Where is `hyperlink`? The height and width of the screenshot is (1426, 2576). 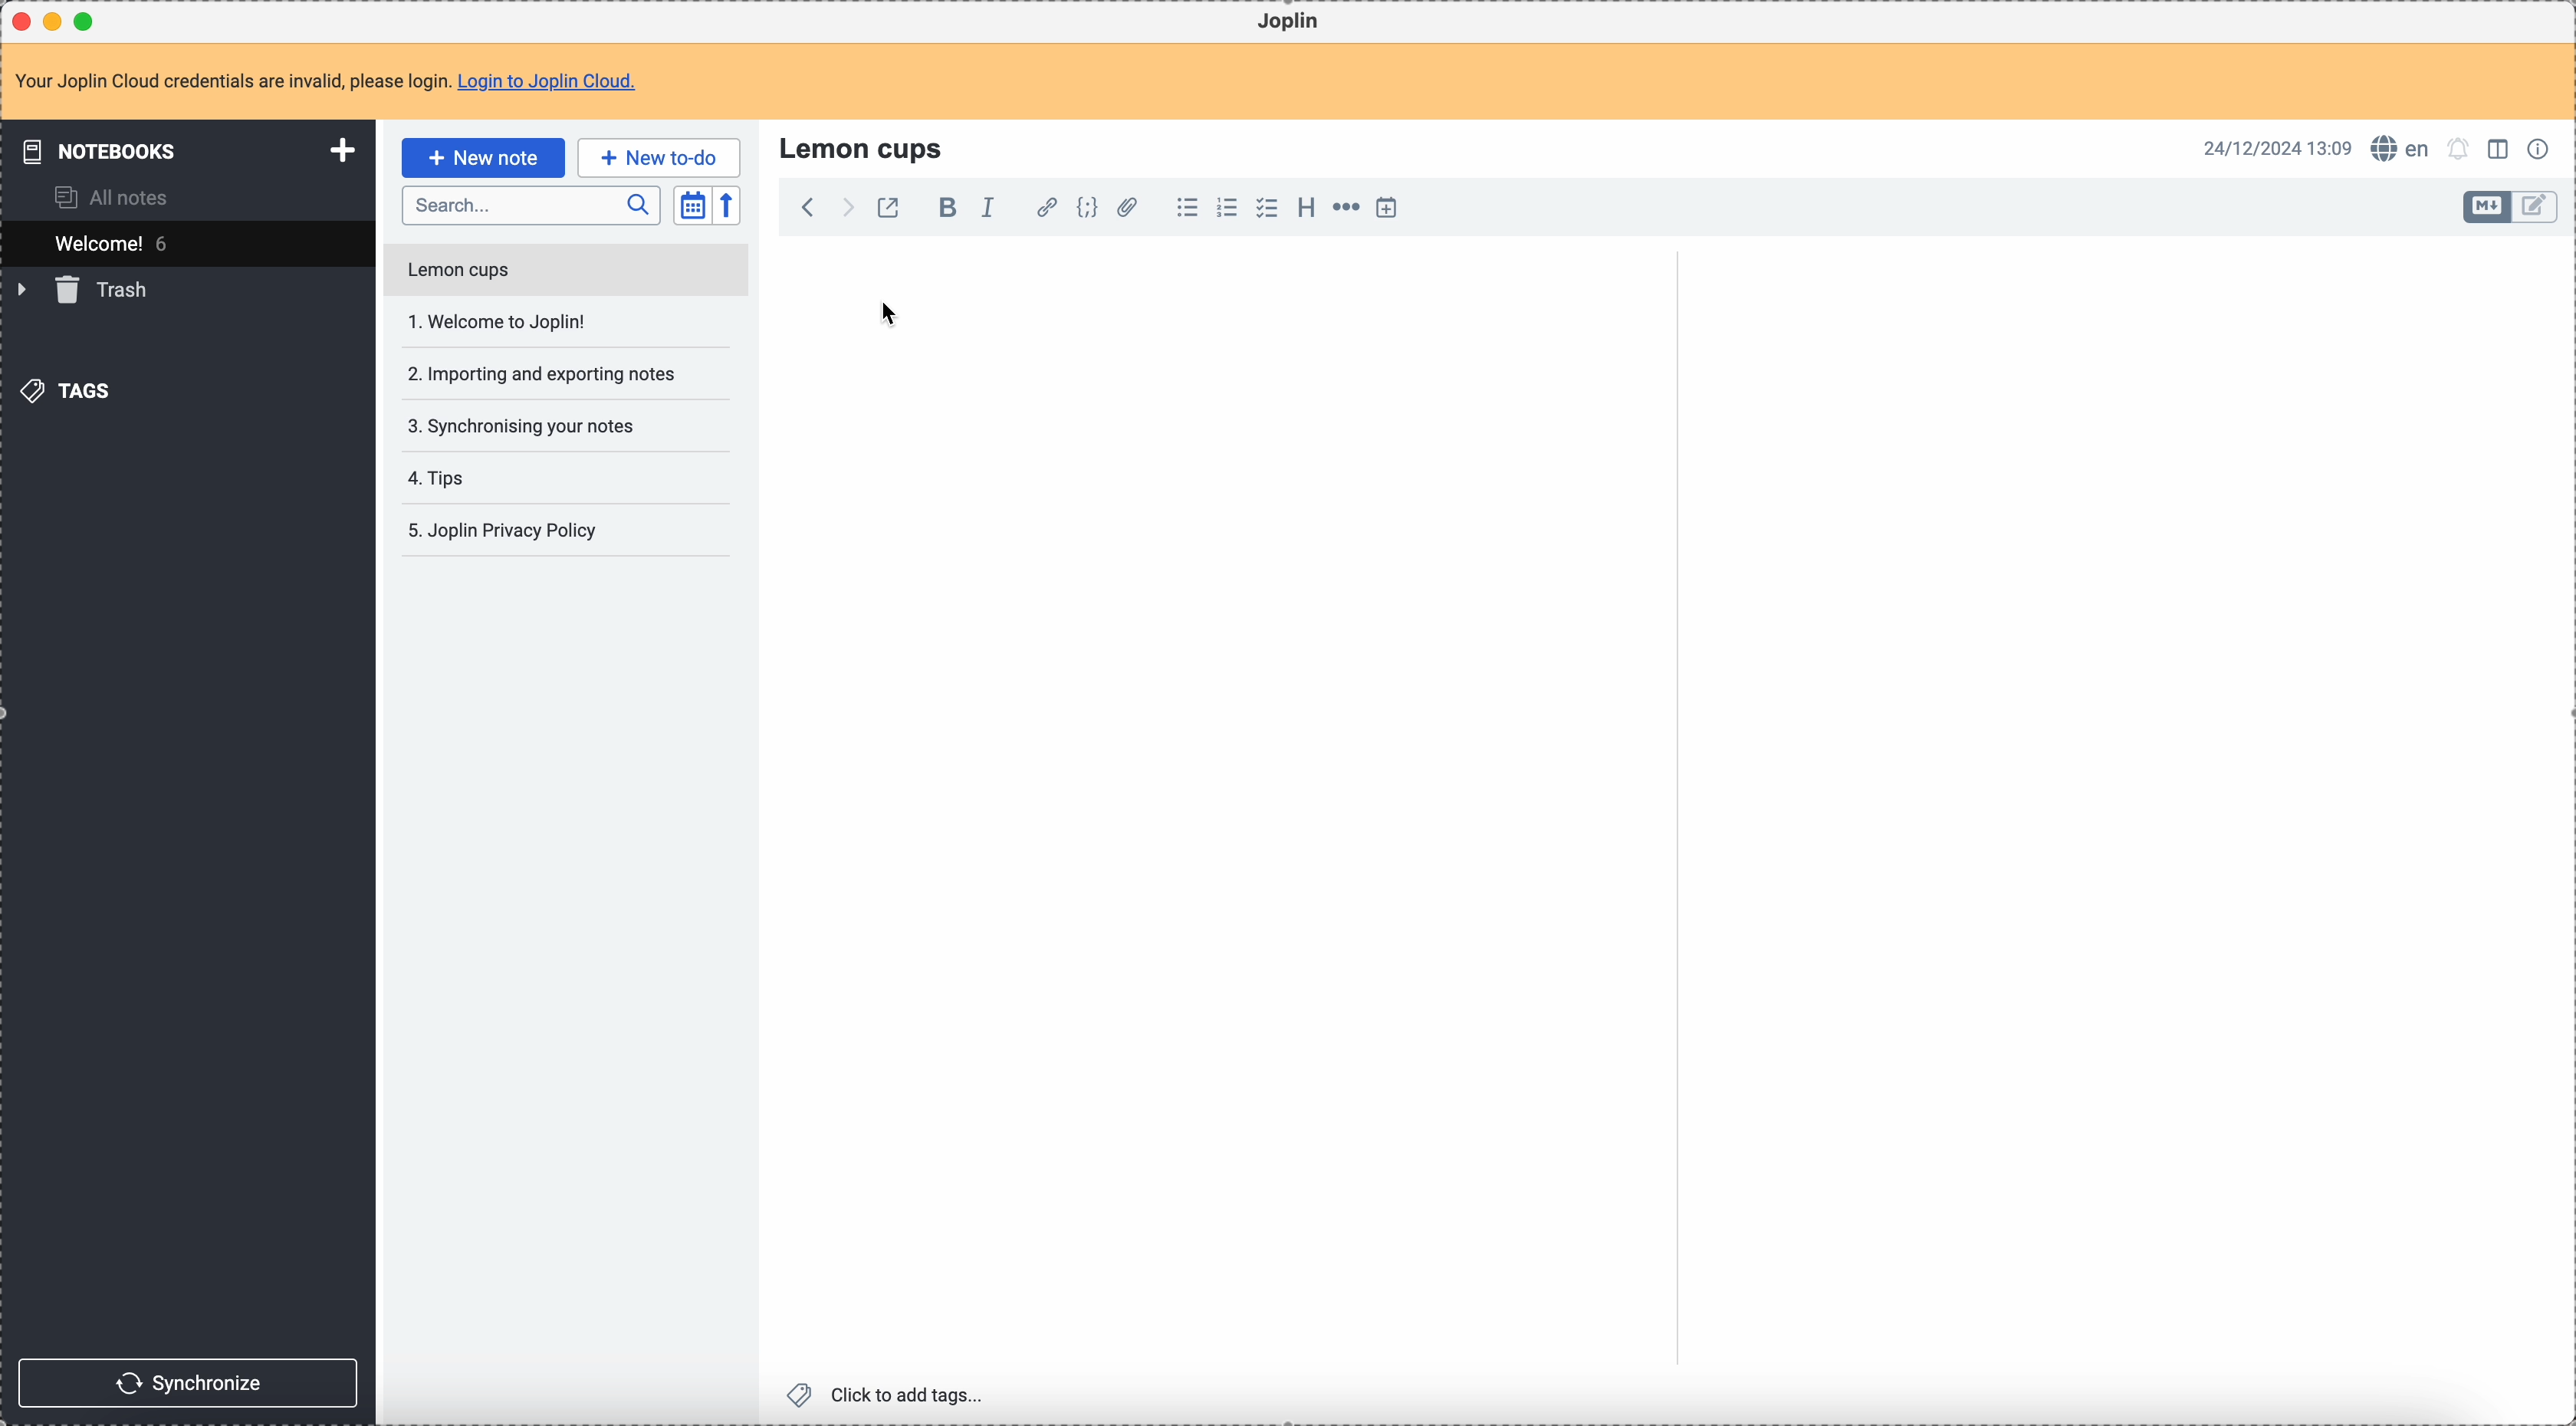
hyperlink is located at coordinates (1043, 209).